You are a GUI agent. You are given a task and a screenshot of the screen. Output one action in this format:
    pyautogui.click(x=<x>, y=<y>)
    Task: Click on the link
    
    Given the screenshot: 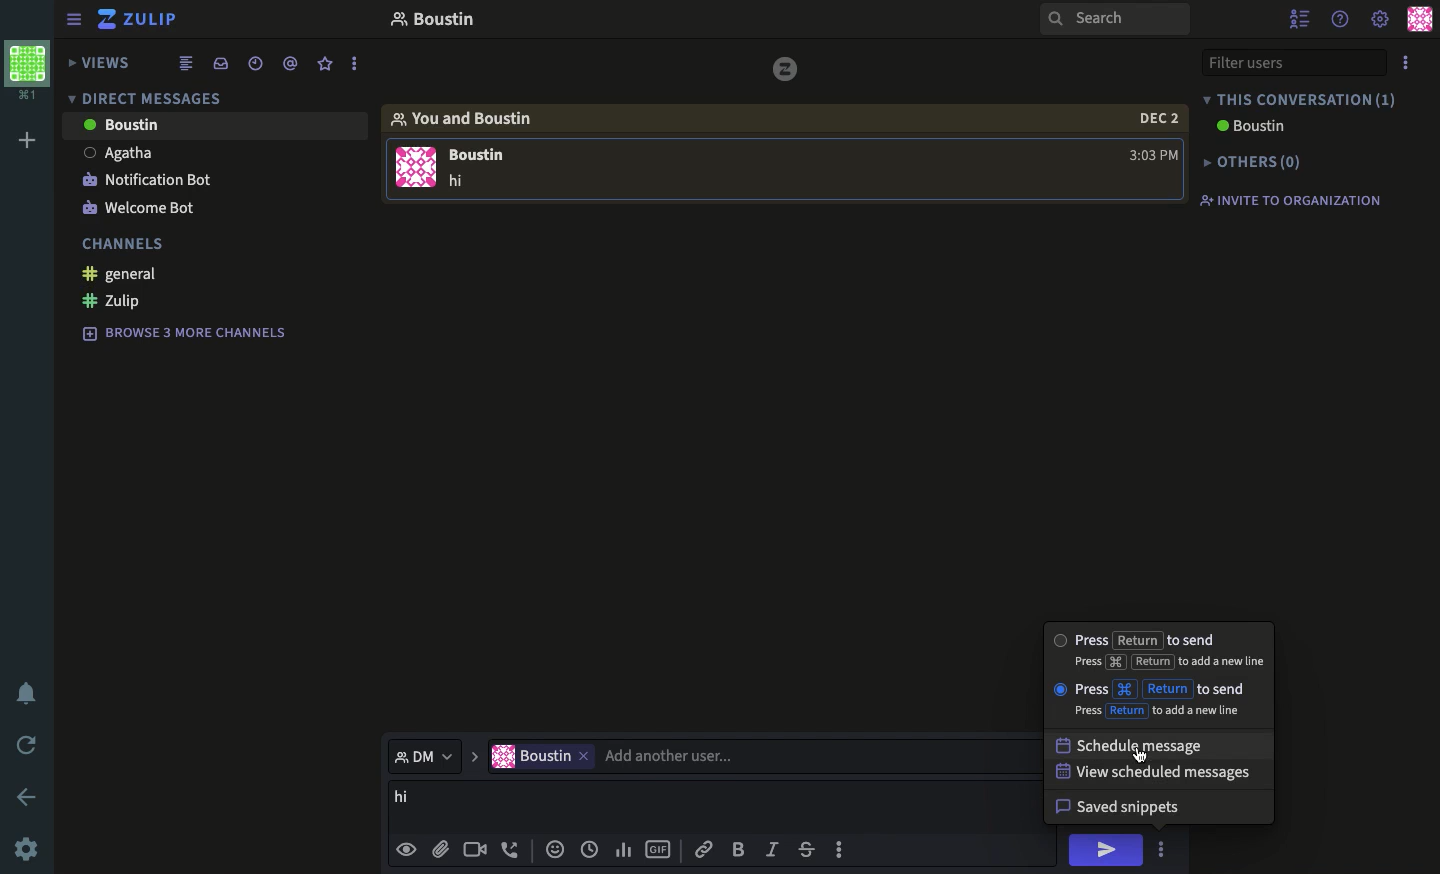 What is the action you would take?
    pyautogui.click(x=706, y=848)
    